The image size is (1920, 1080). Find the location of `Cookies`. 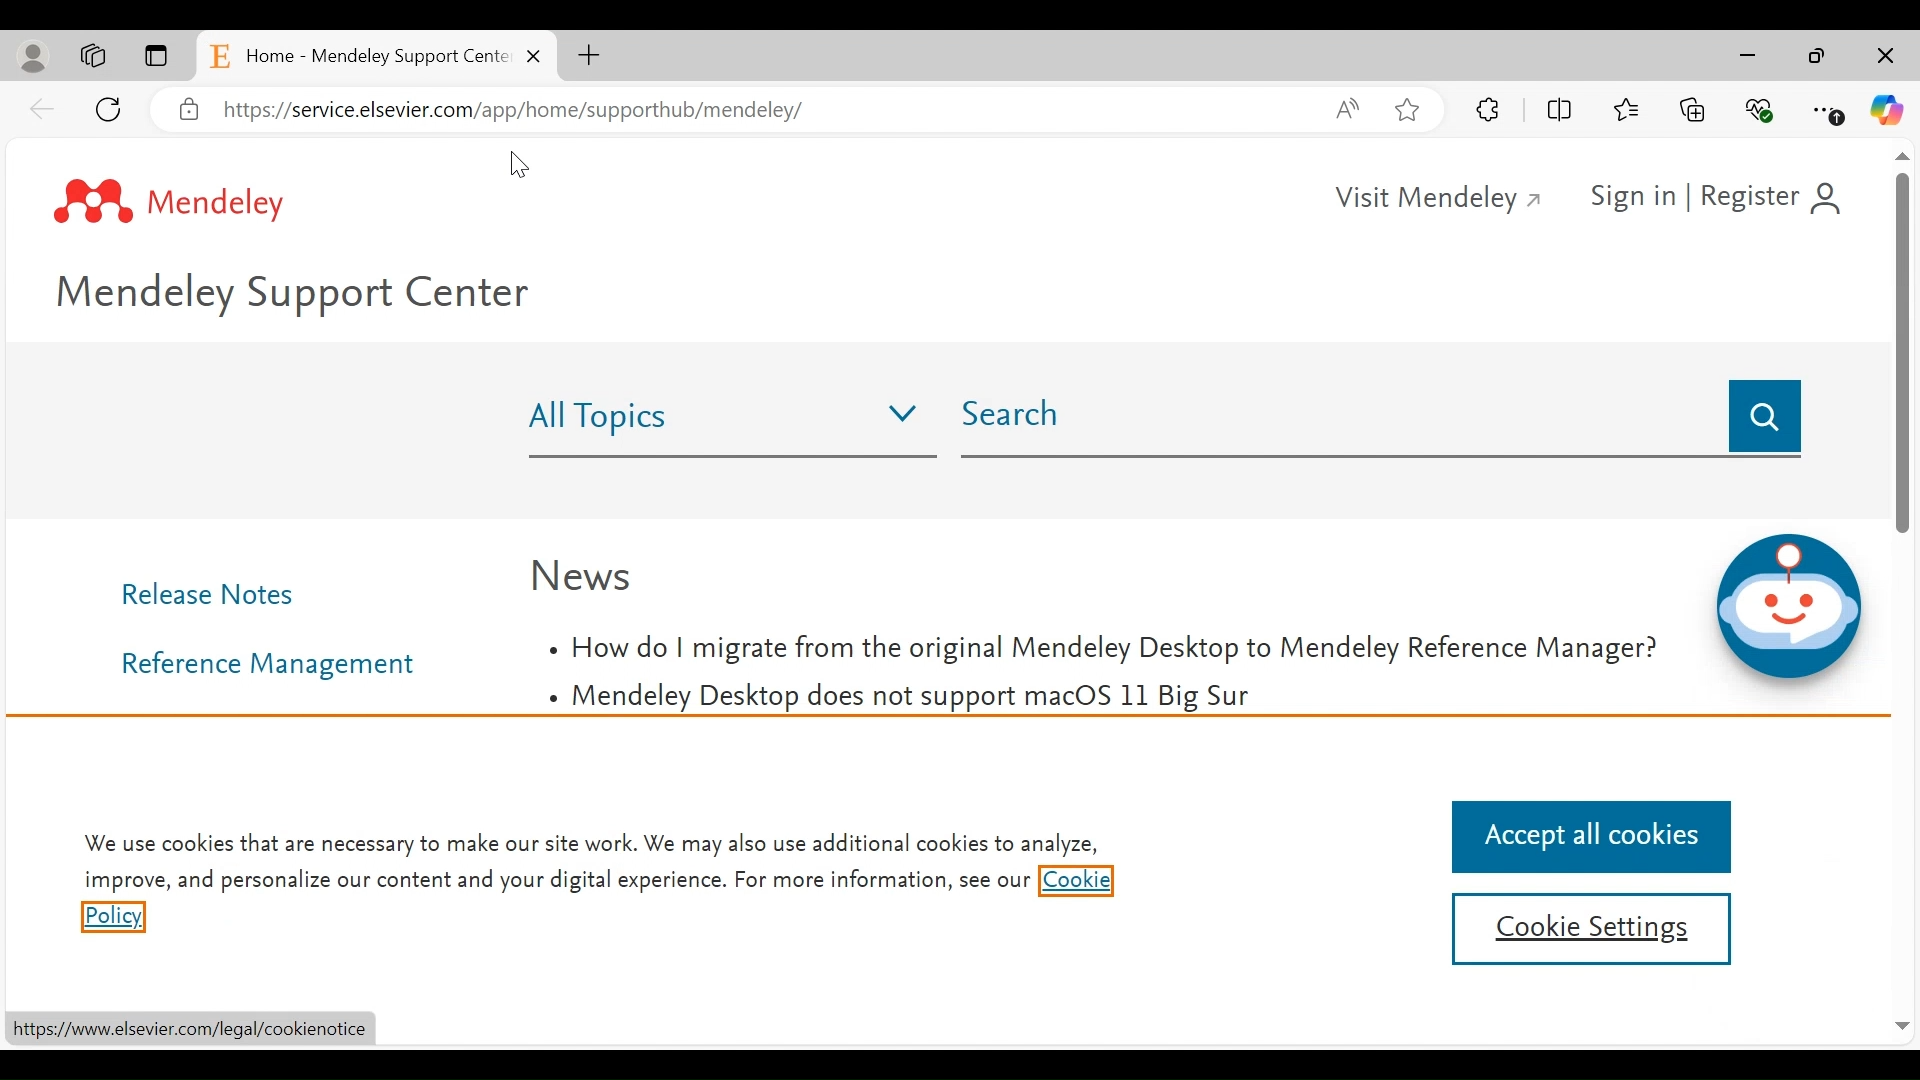

Cookies is located at coordinates (1075, 883).